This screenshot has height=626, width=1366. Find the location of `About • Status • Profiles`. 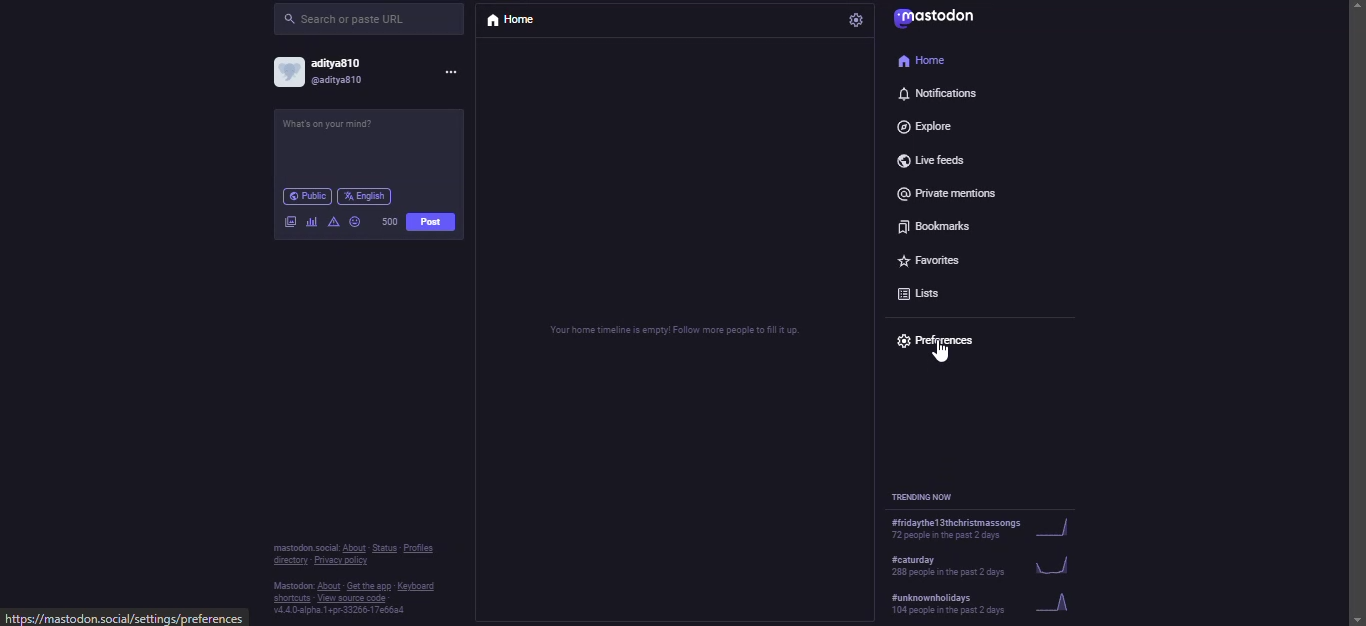

About • Status • Profiles is located at coordinates (392, 548).